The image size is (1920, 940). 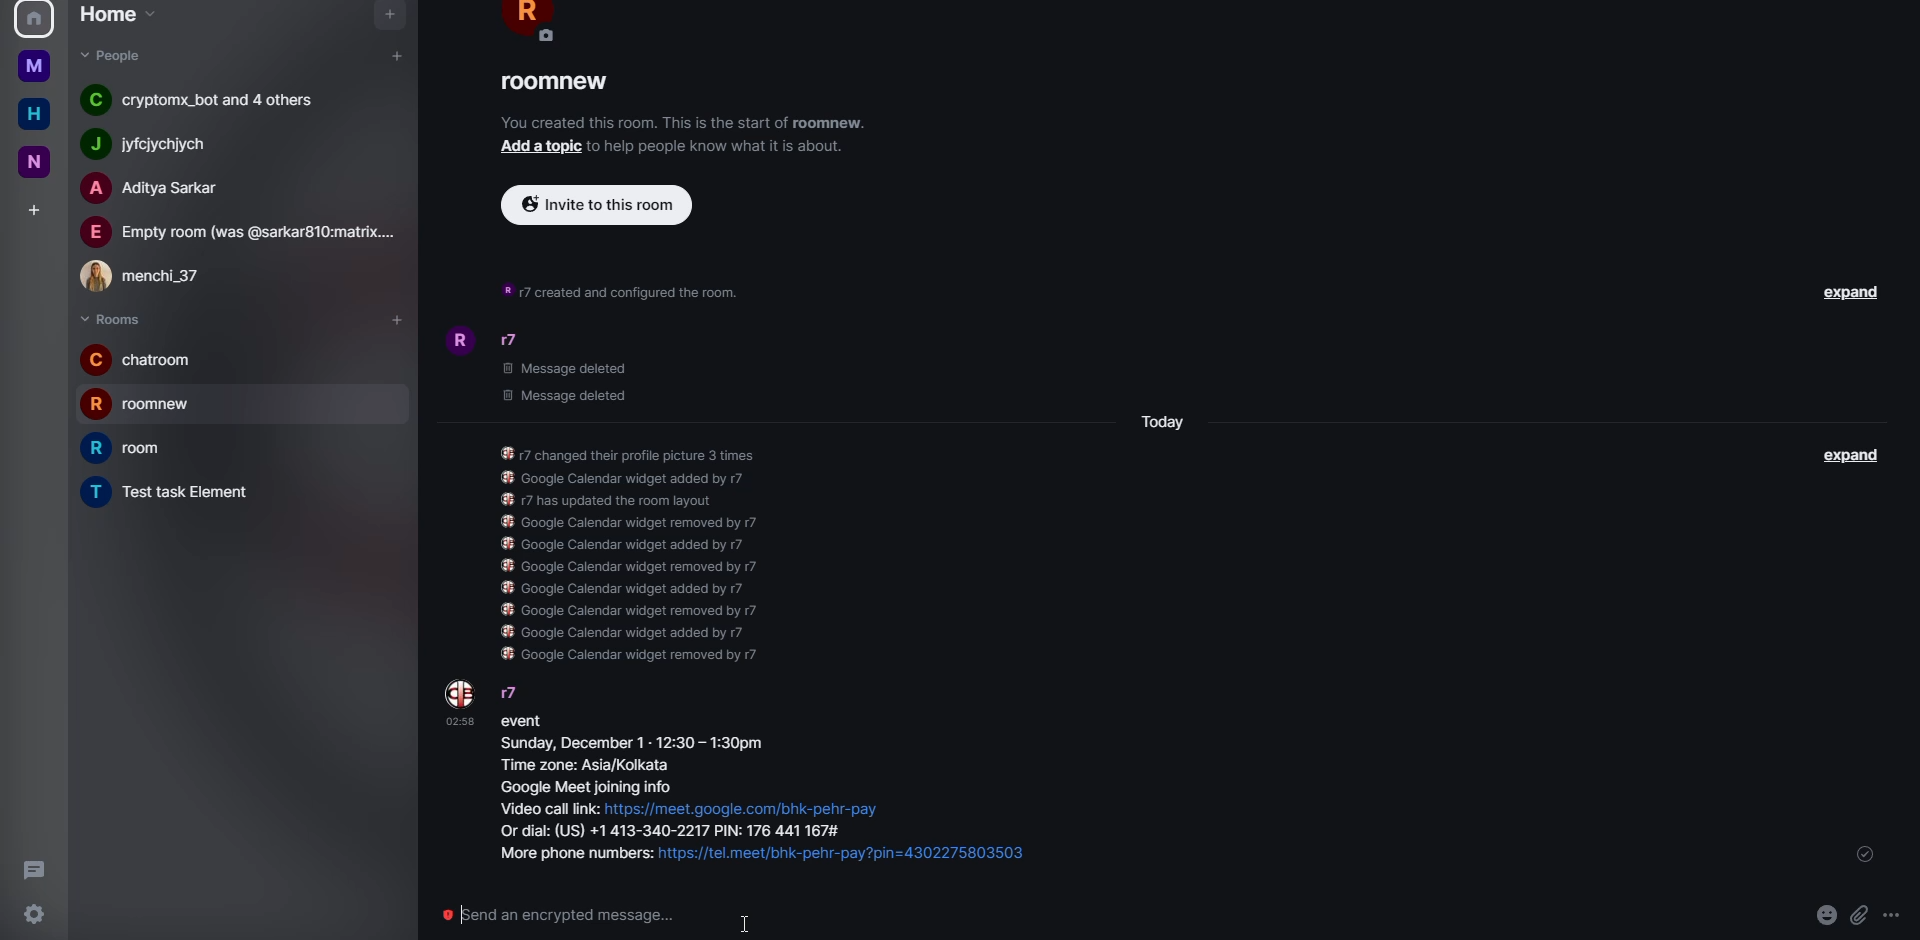 I want to click on room, so click(x=133, y=450).